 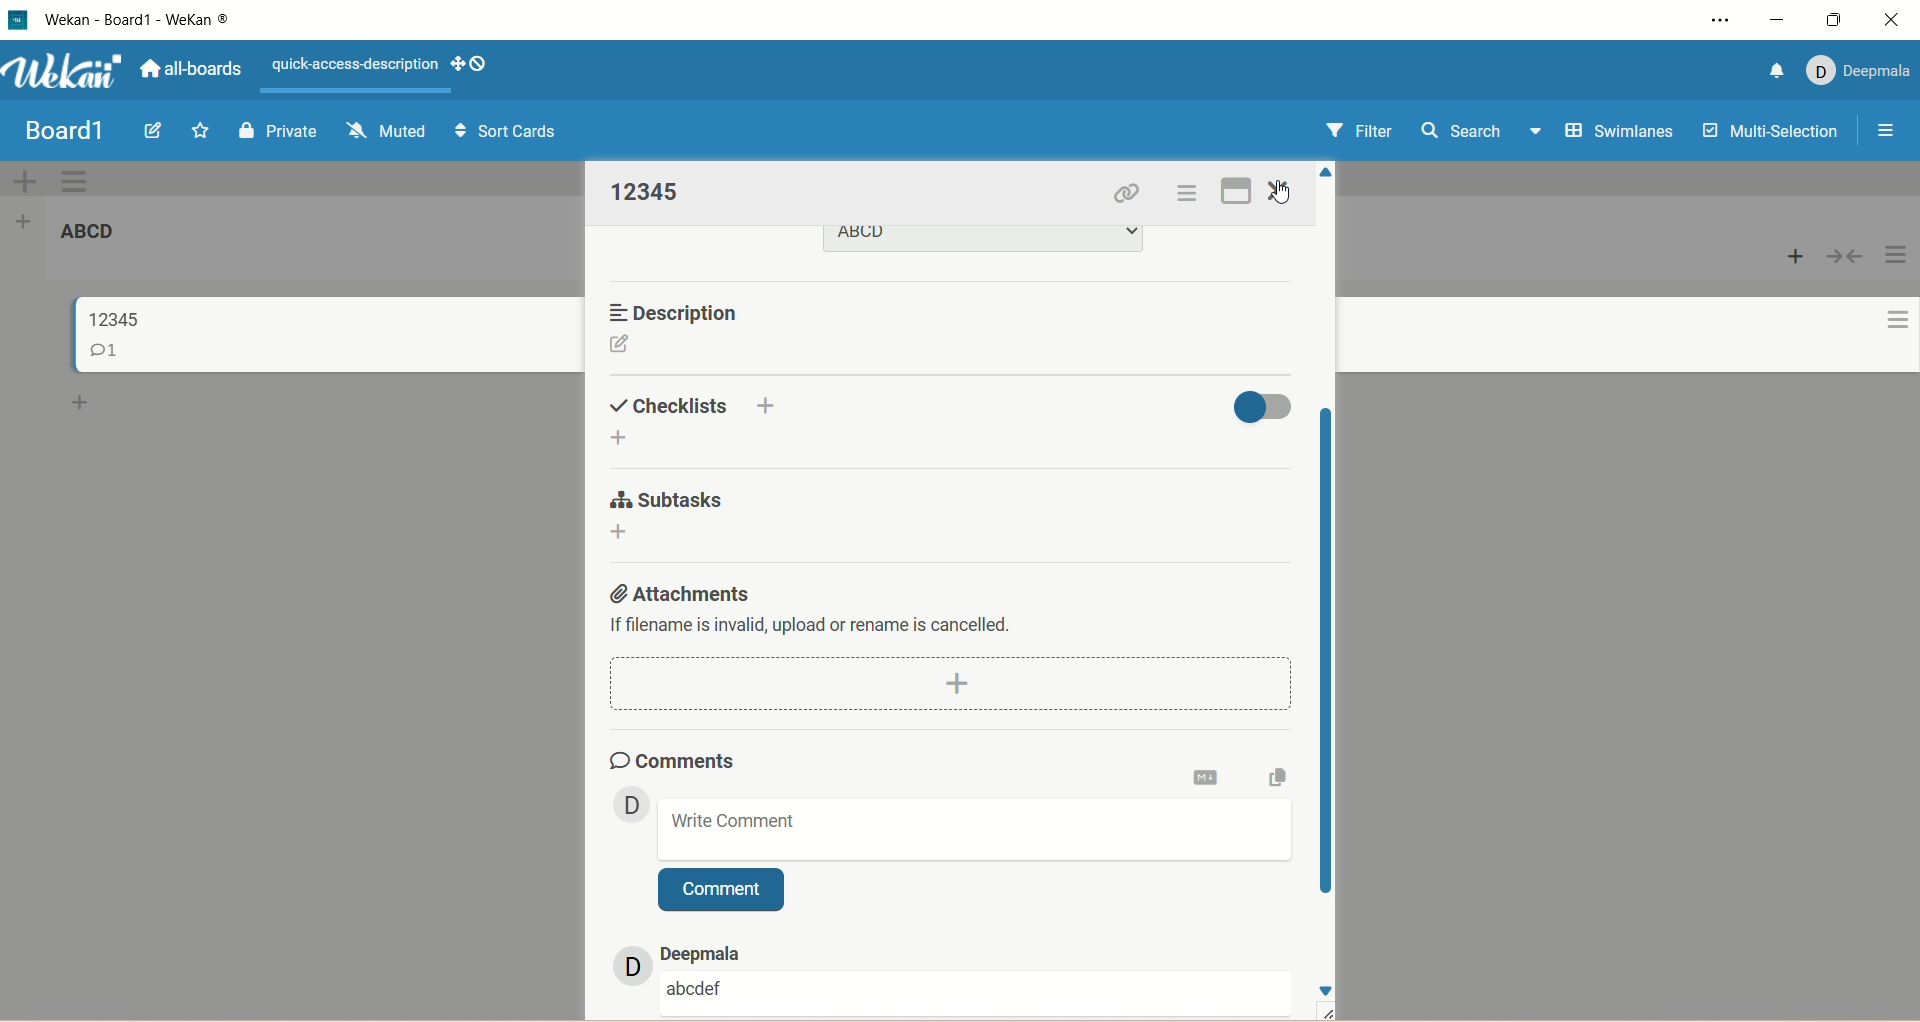 I want to click on member, so click(x=620, y=966).